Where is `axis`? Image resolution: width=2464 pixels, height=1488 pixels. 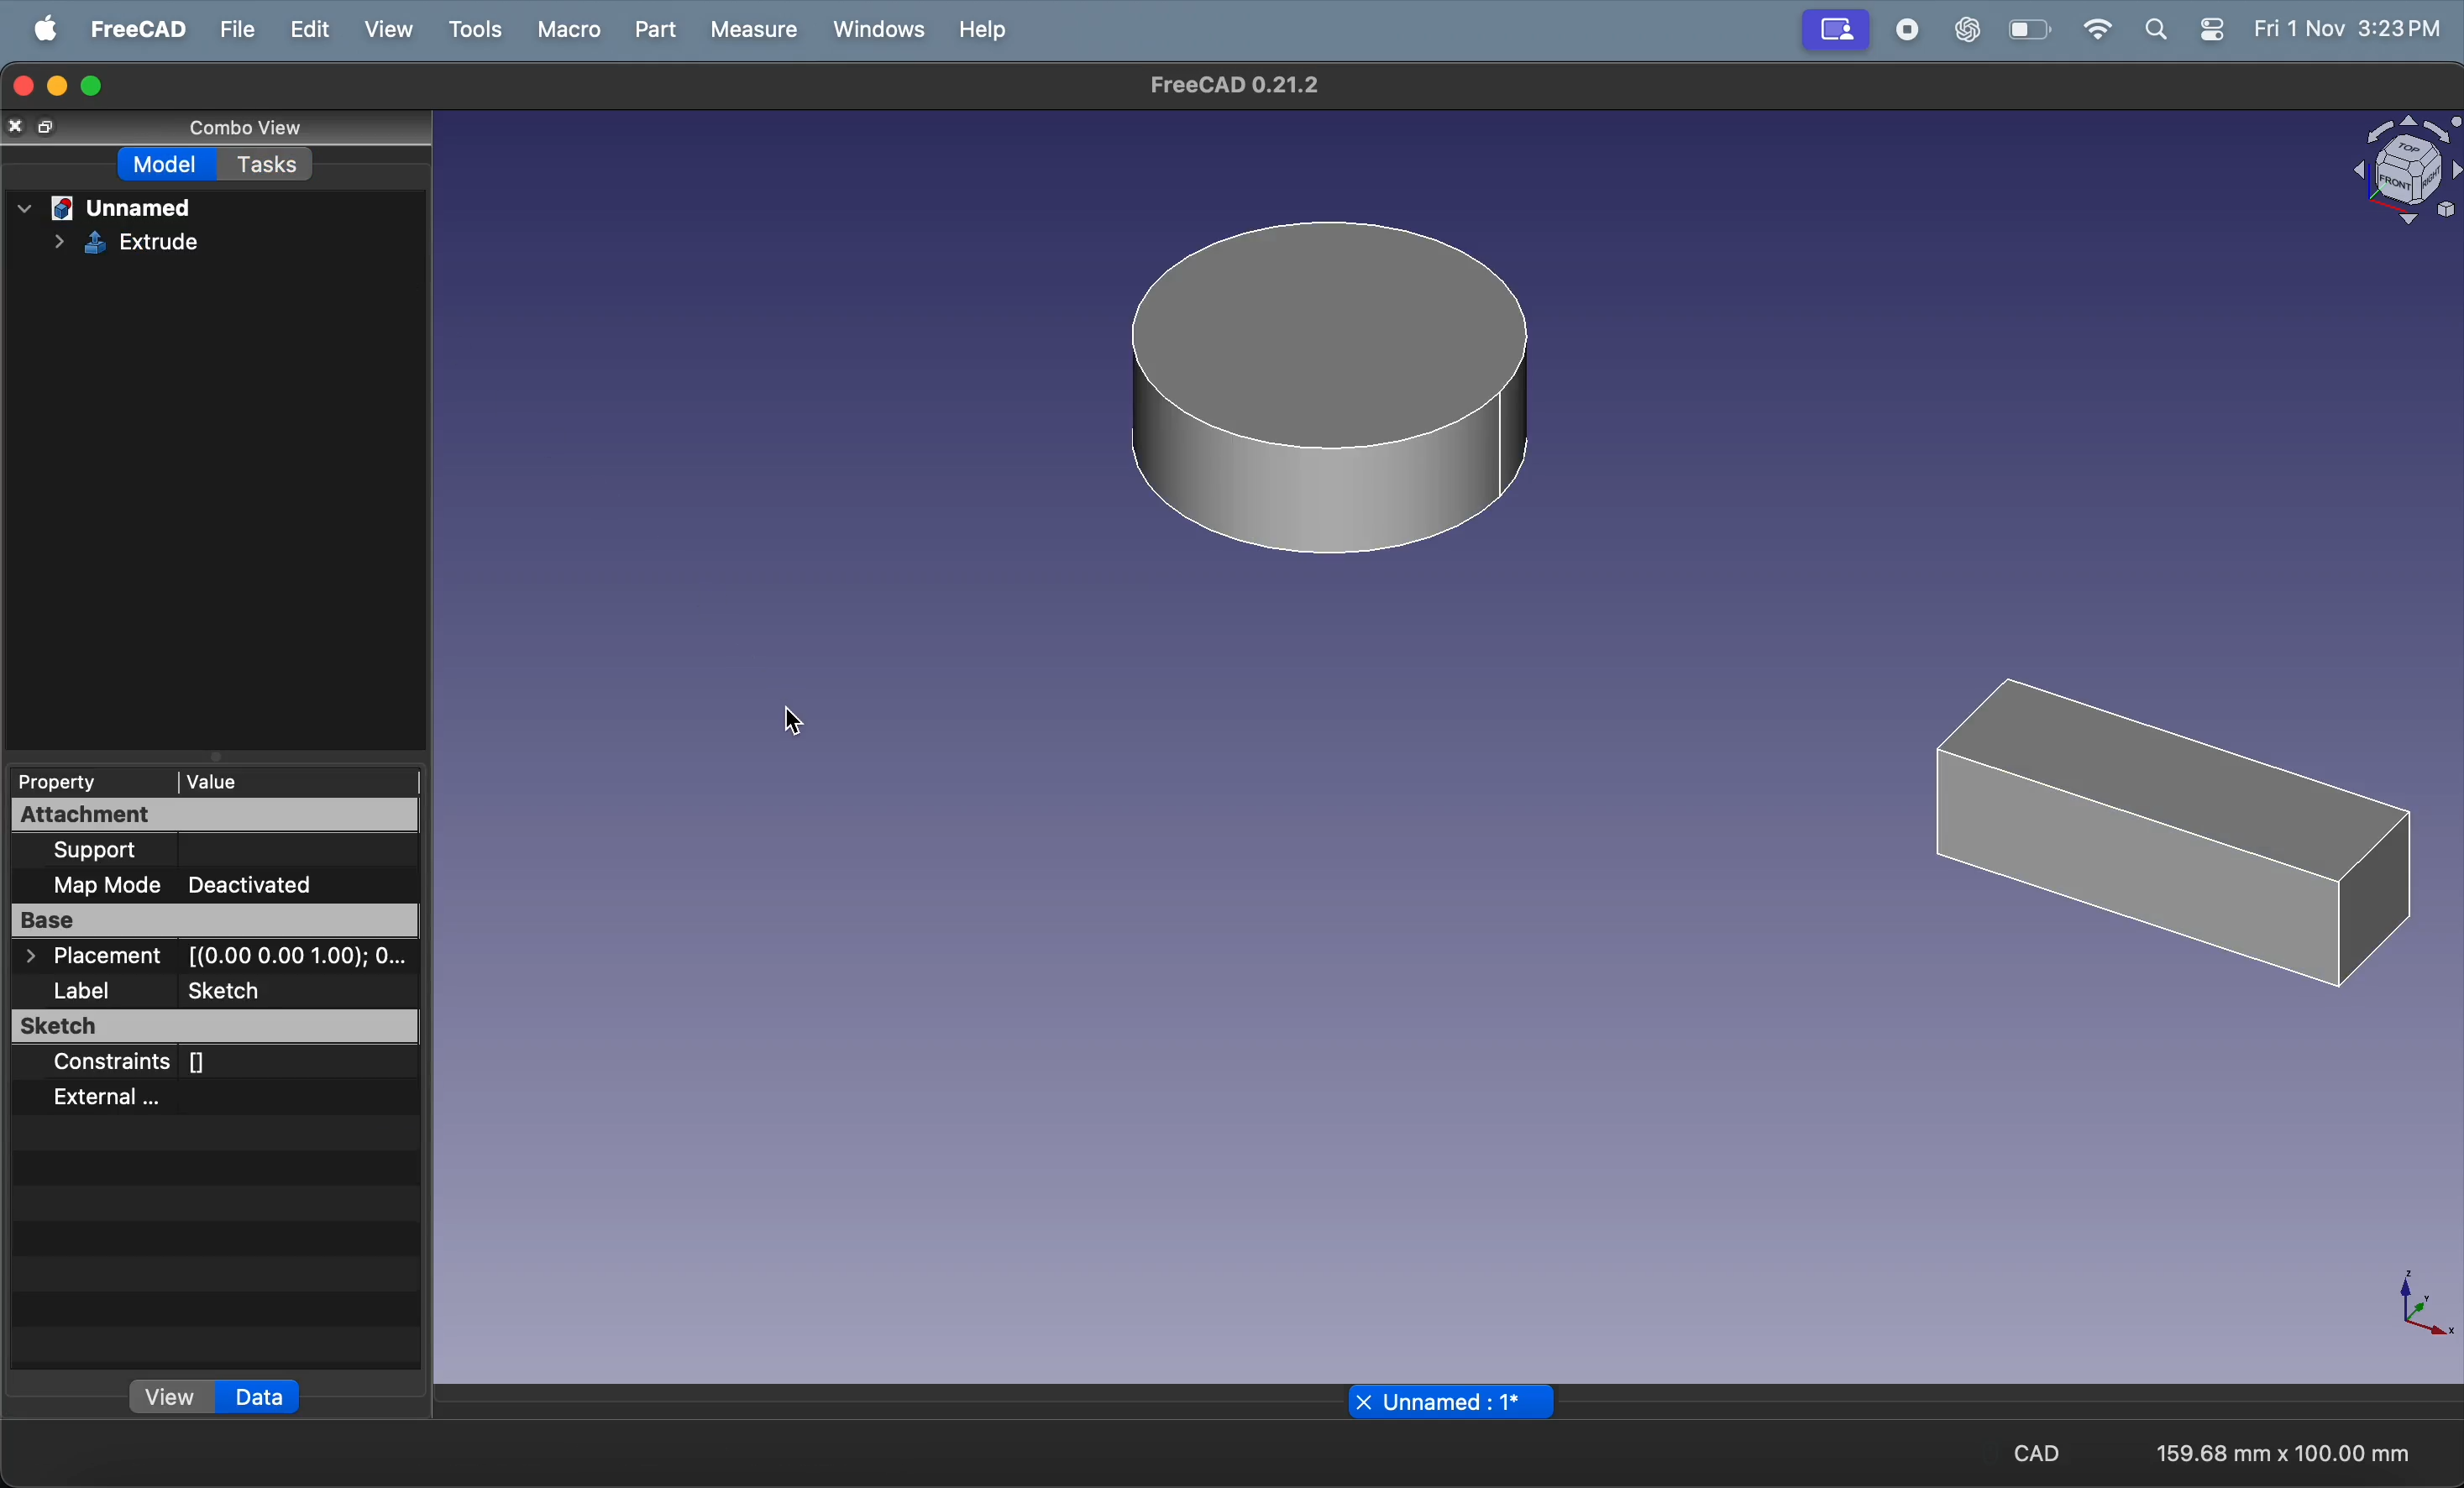
axis is located at coordinates (2417, 1305).